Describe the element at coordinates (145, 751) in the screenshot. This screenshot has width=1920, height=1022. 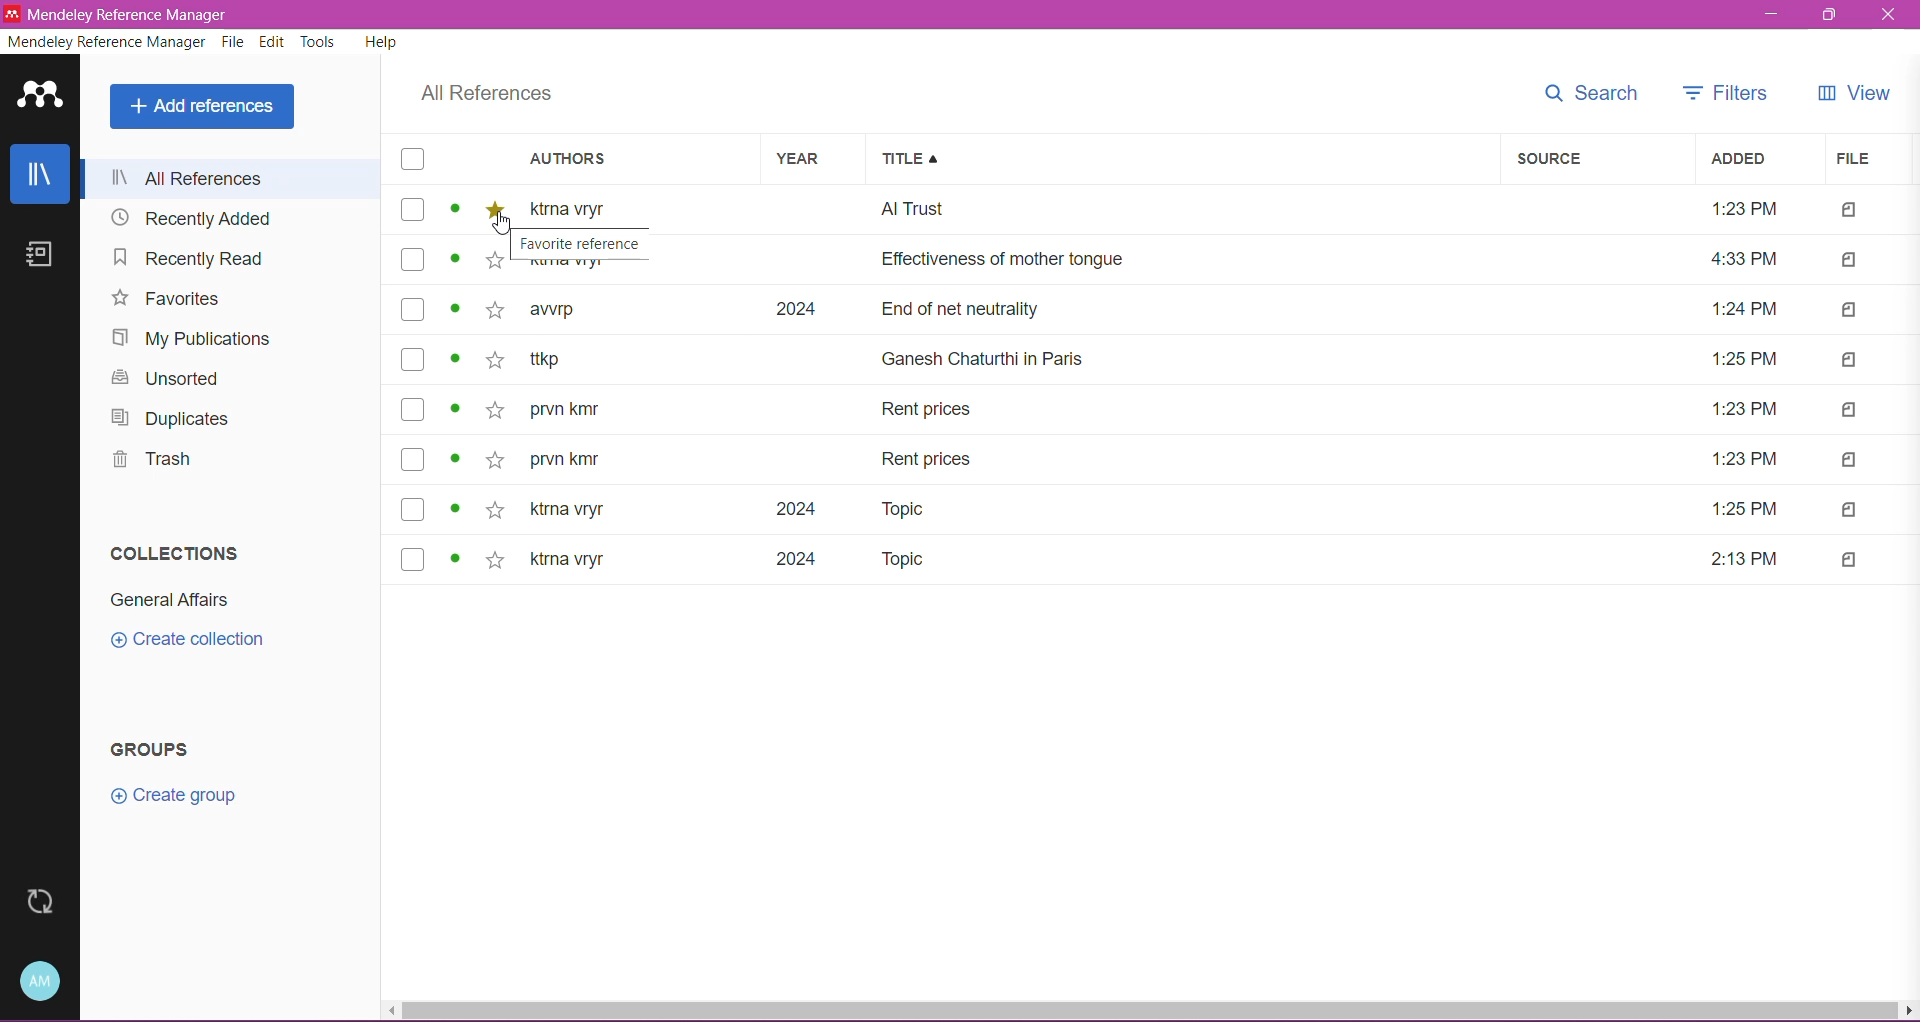
I see `Groups` at that location.